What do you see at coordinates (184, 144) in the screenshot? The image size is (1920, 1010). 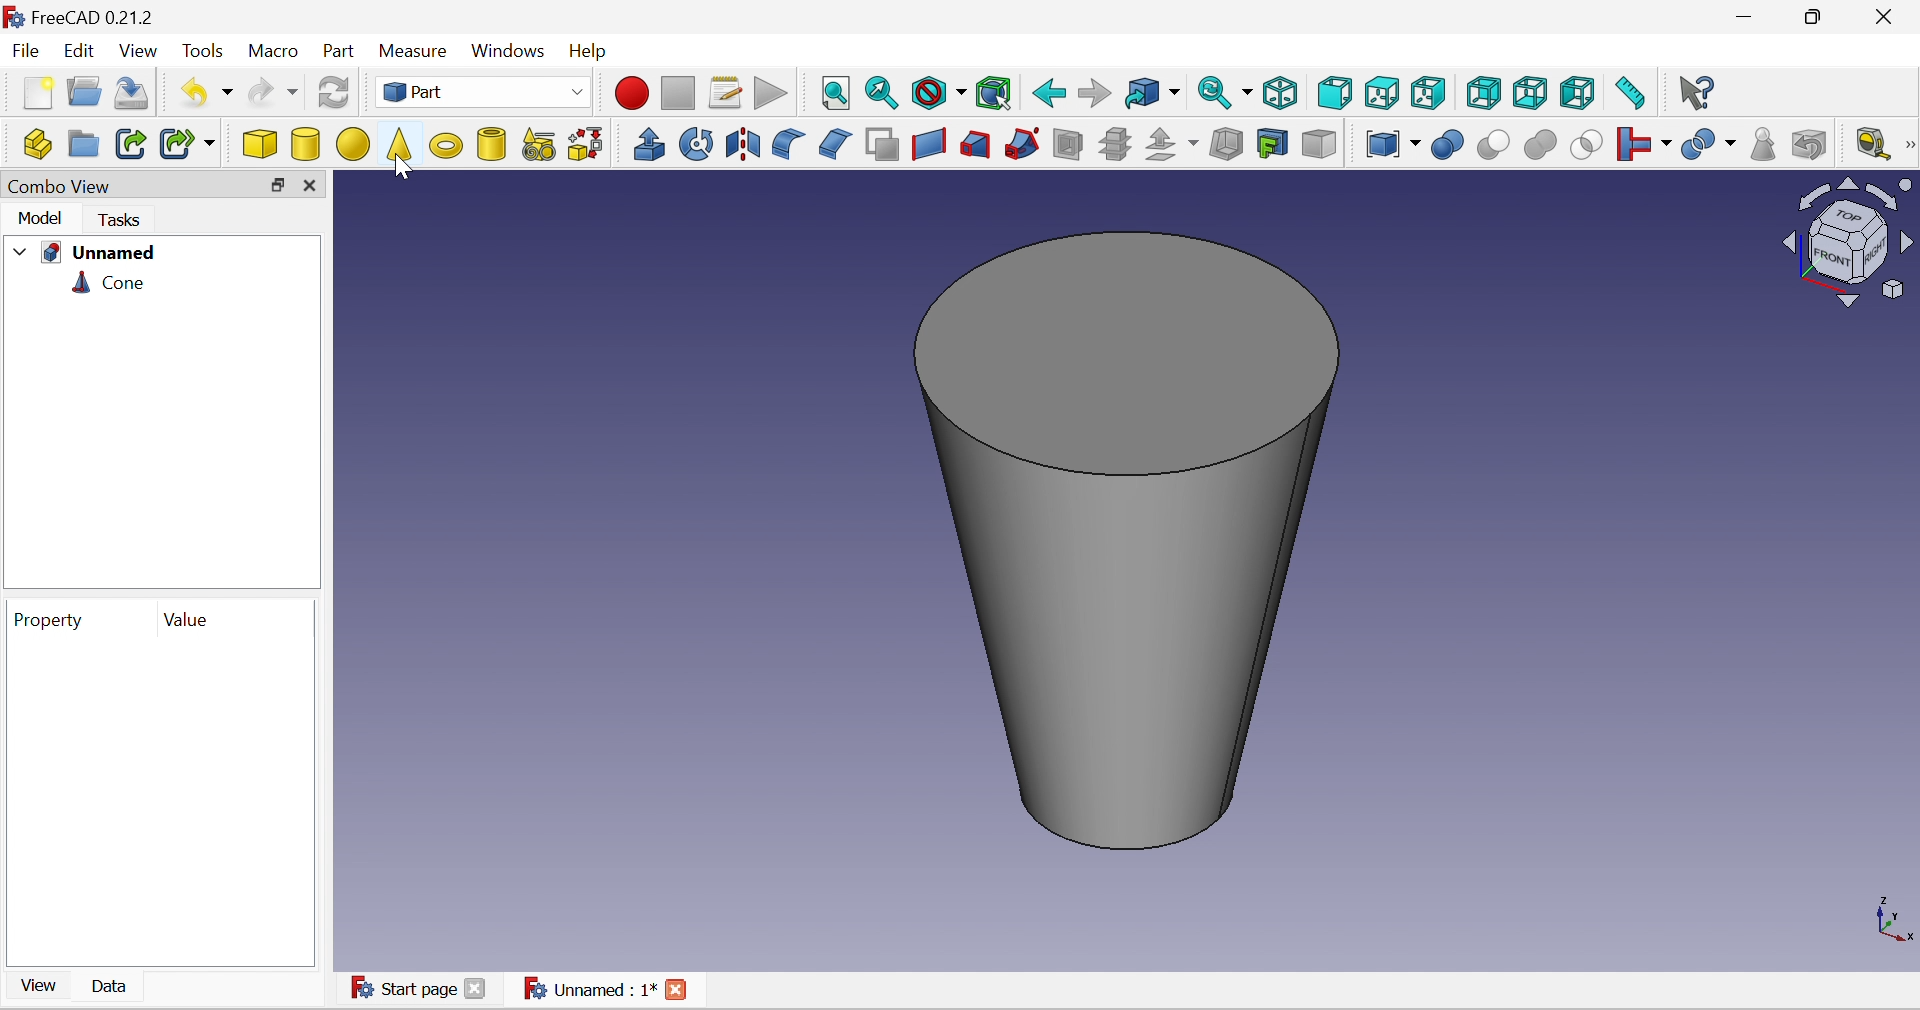 I see `Make sub-link` at bounding box center [184, 144].